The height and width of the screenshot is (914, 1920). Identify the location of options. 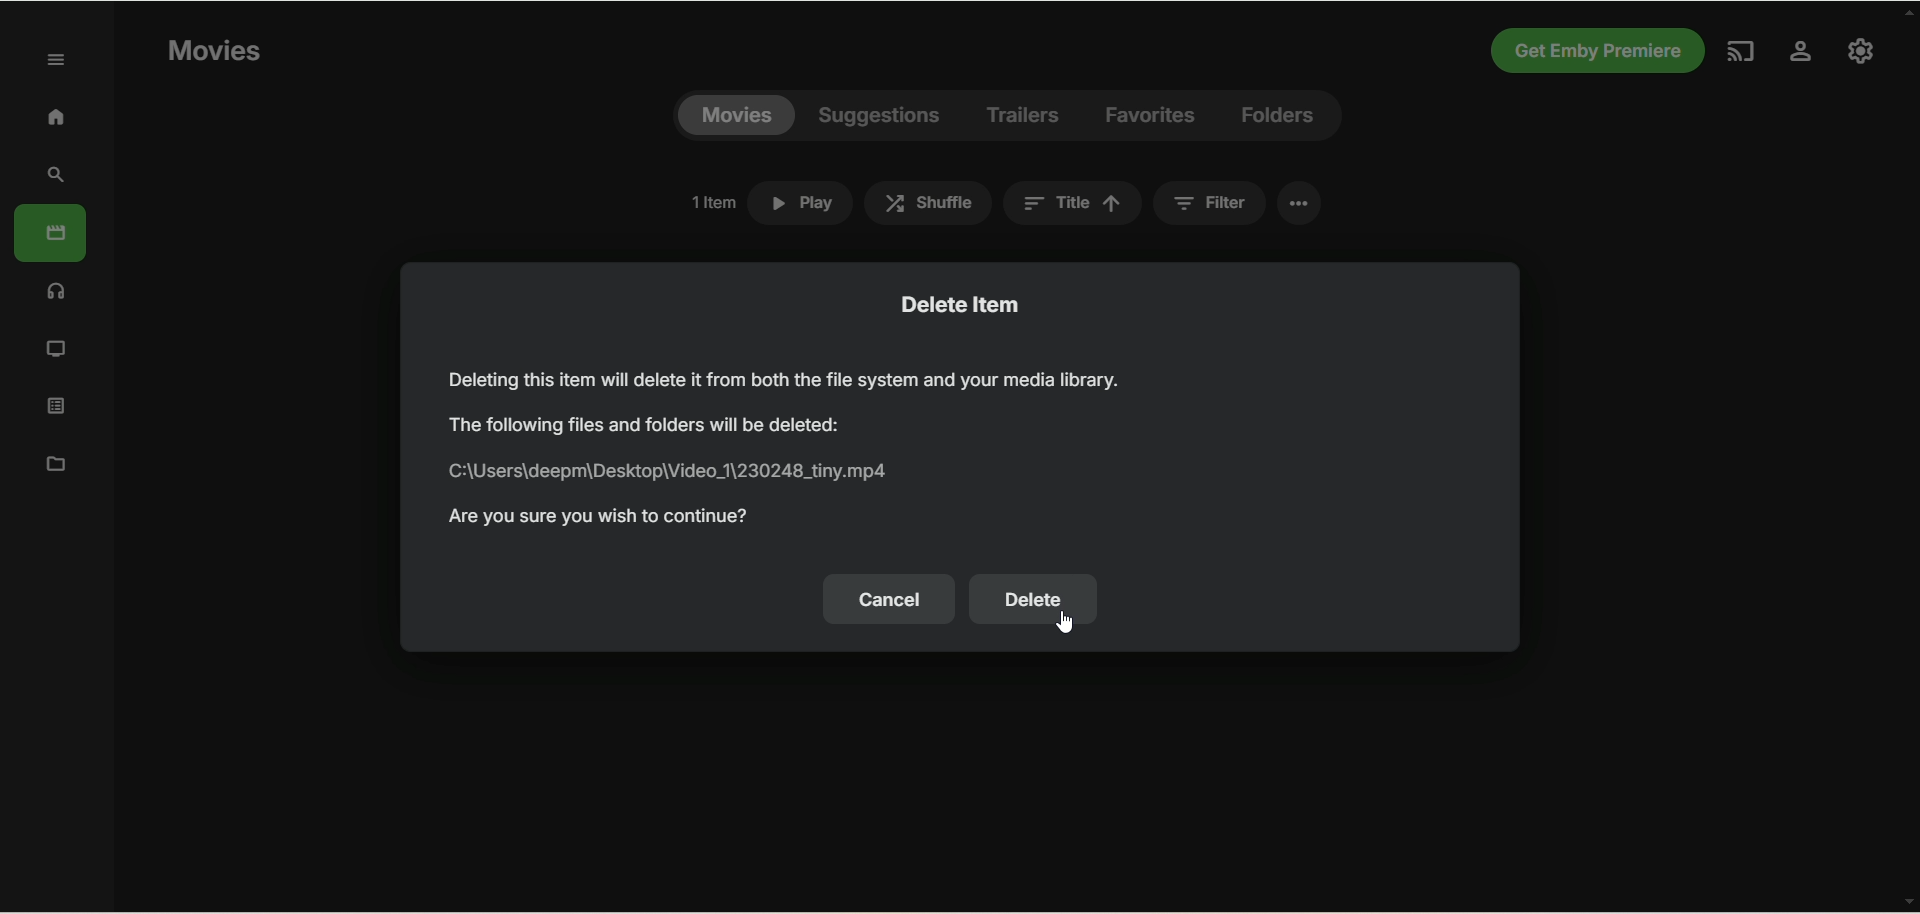
(1299, 203).